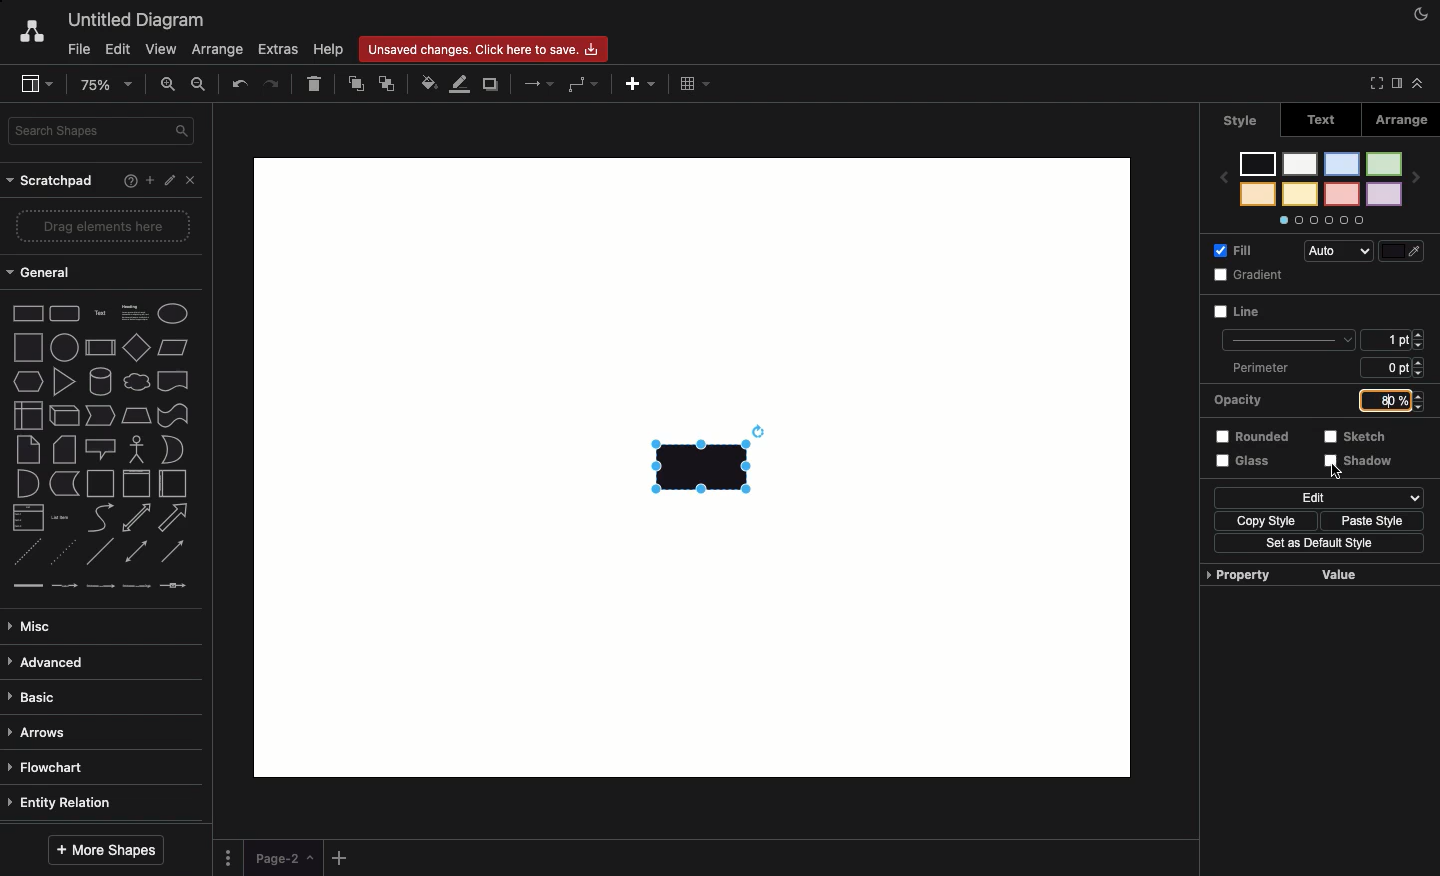 The height and width of the screenshot is (876, 1440). What do you see at coordinates (65, 347) in the screenshot?
I see `circle` at bounding box center [65, 347].